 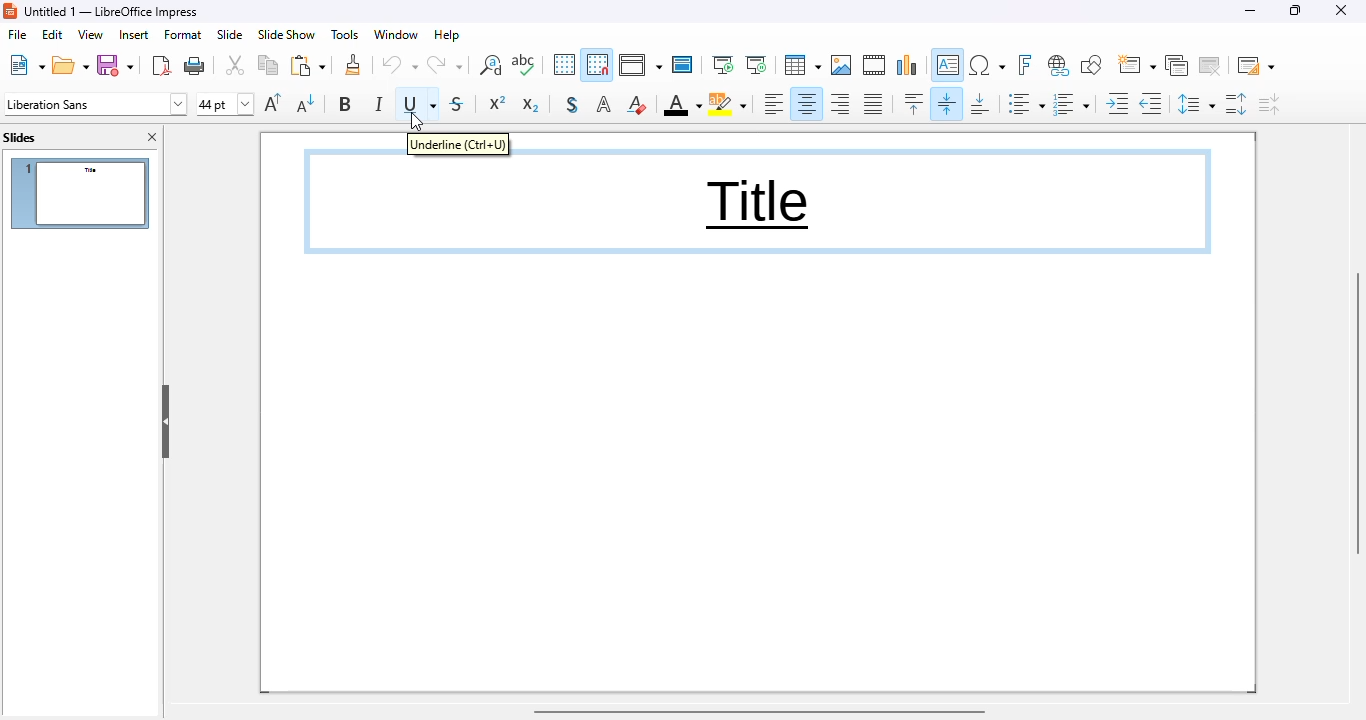 What do you see at coordinates (914, 102) in the screenshot?
I see `align top` at bounding box center [914, 102].